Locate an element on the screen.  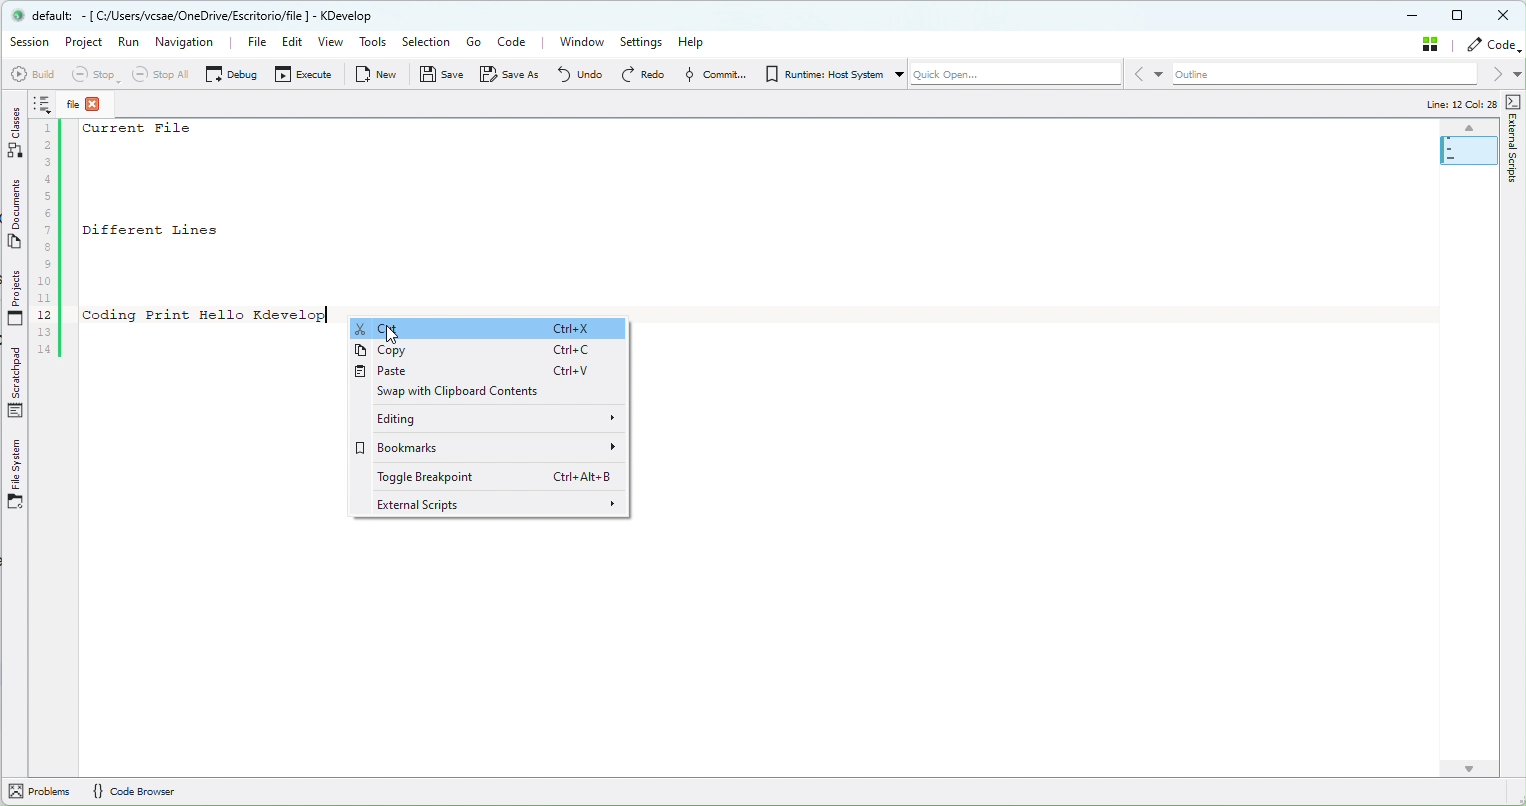
Quickopen is located at coordinates (1014, 77).